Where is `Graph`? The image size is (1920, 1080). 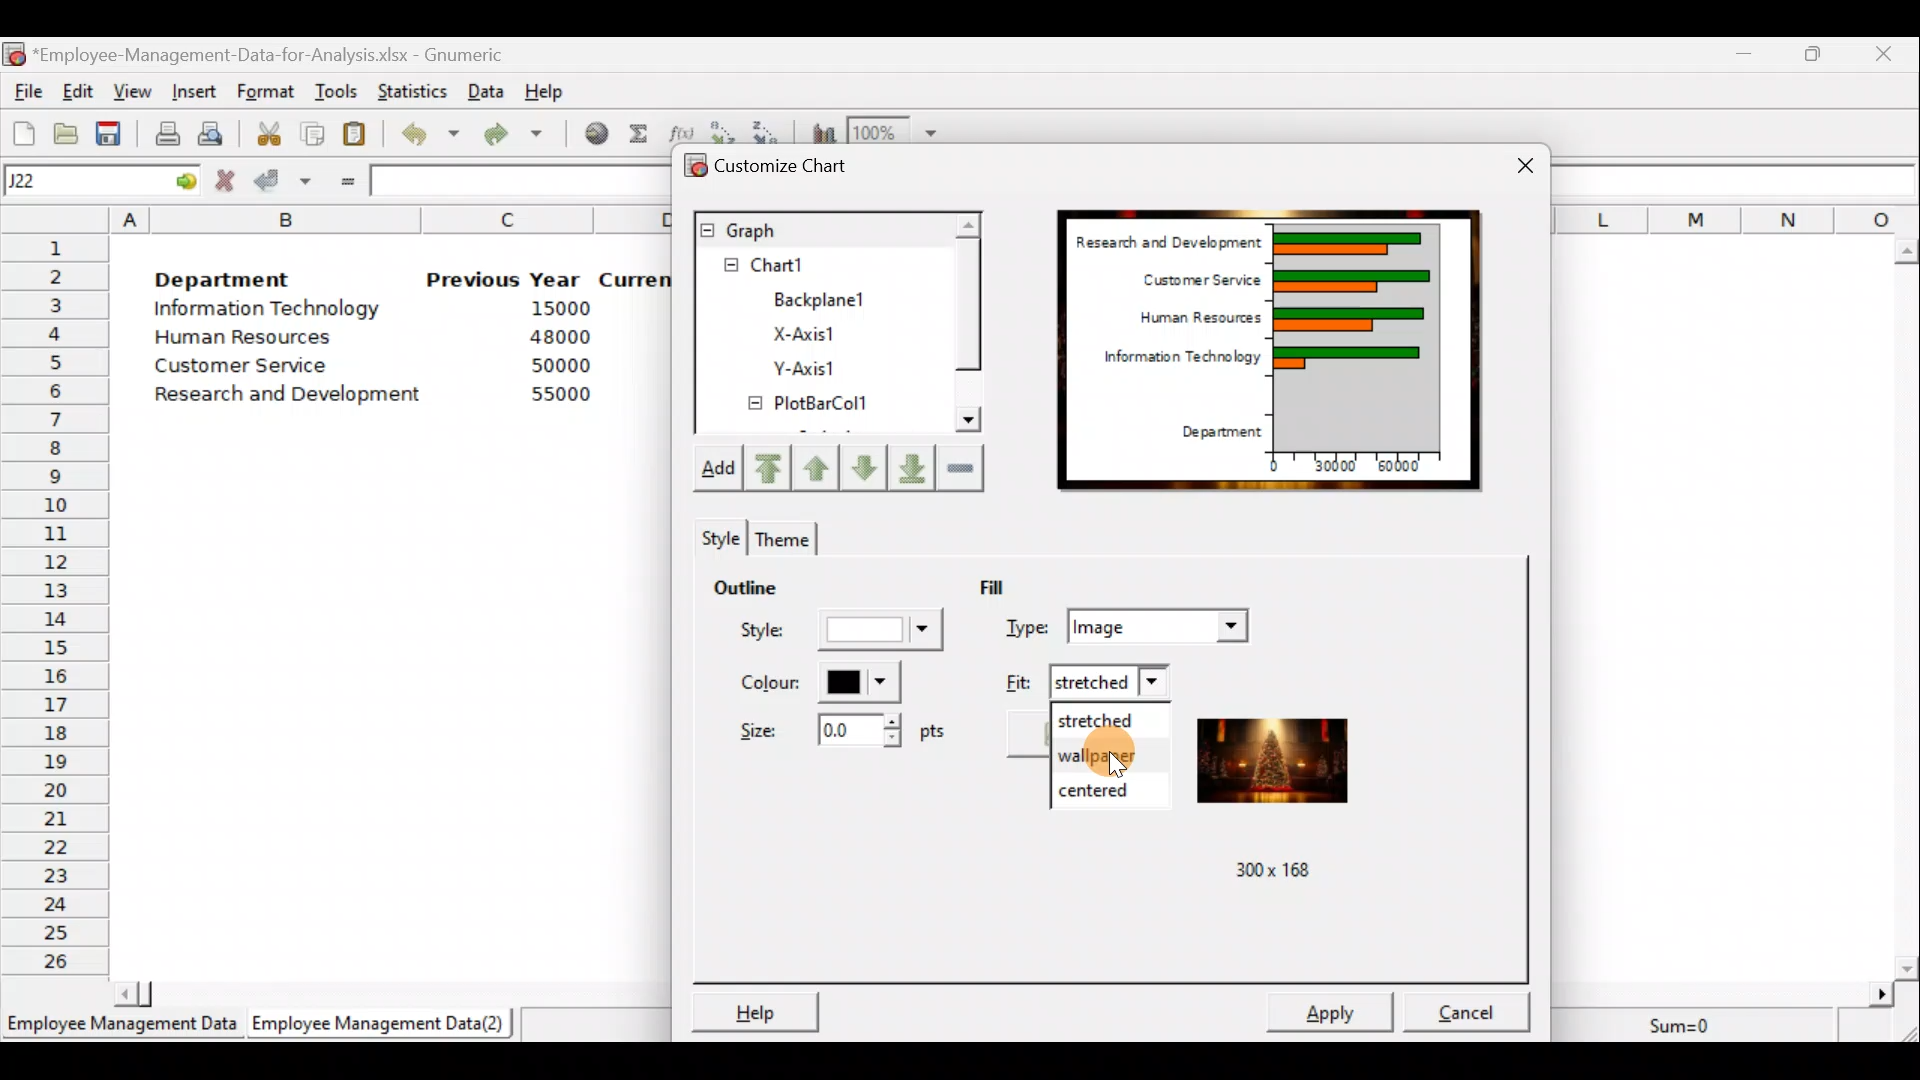
Graph is located at coordinates (821, 228).